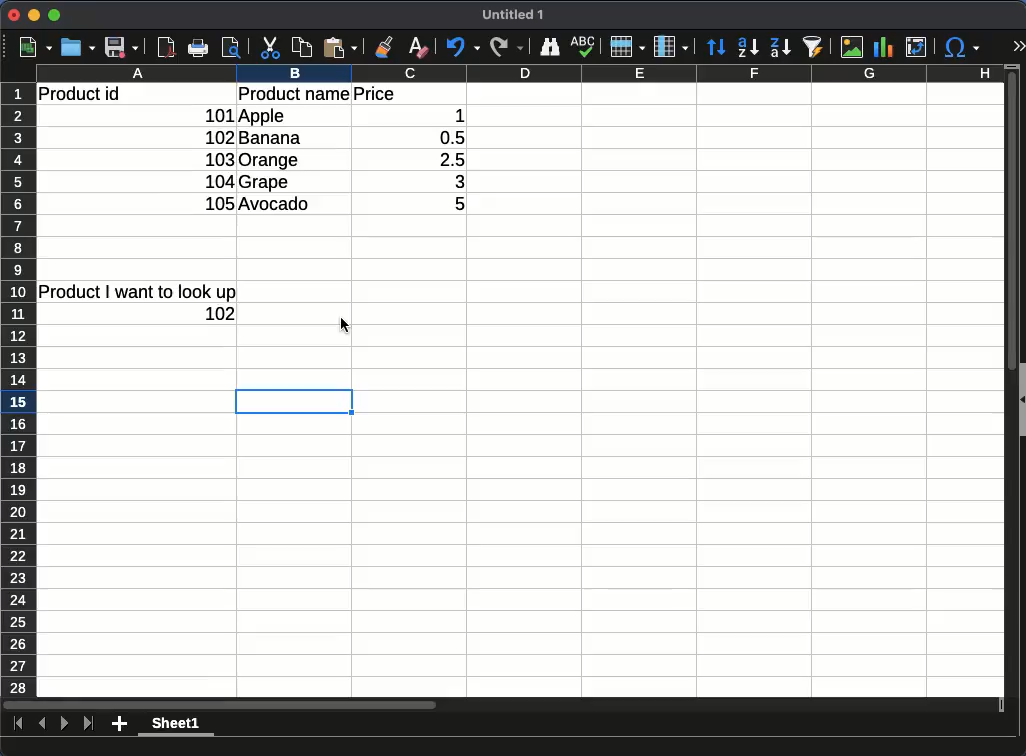  What do you see at coordinates (813, 47) in the screenshot?
I see `sort` at bounding box center [813, 47].